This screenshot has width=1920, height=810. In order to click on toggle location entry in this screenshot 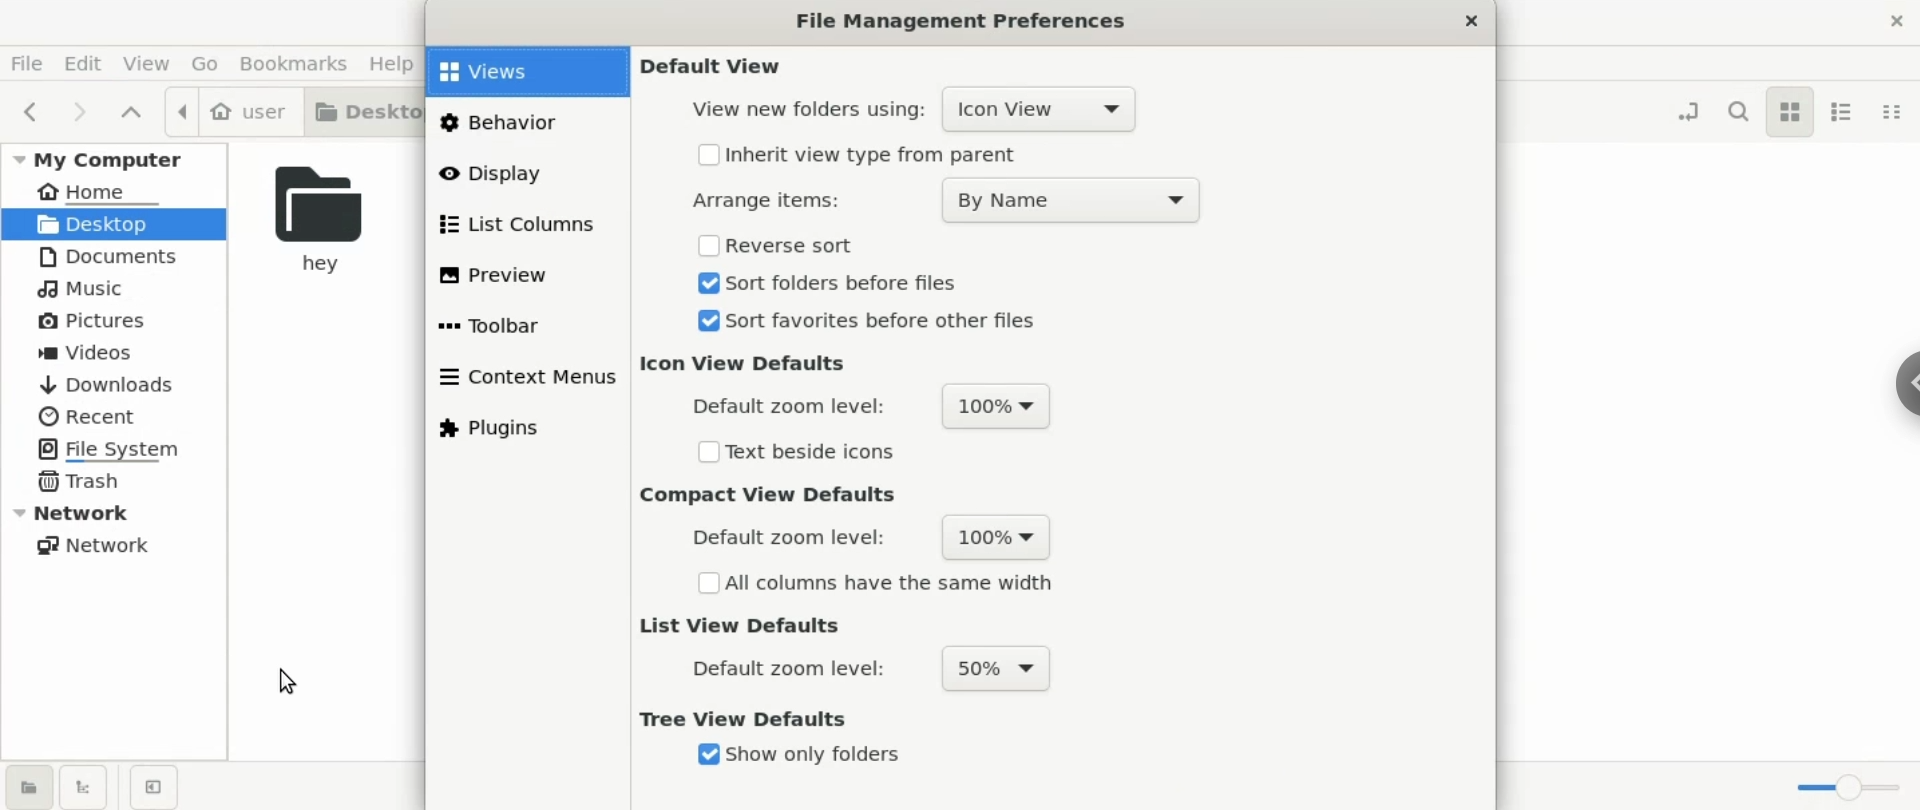, I will do `click(1694, 114)`.